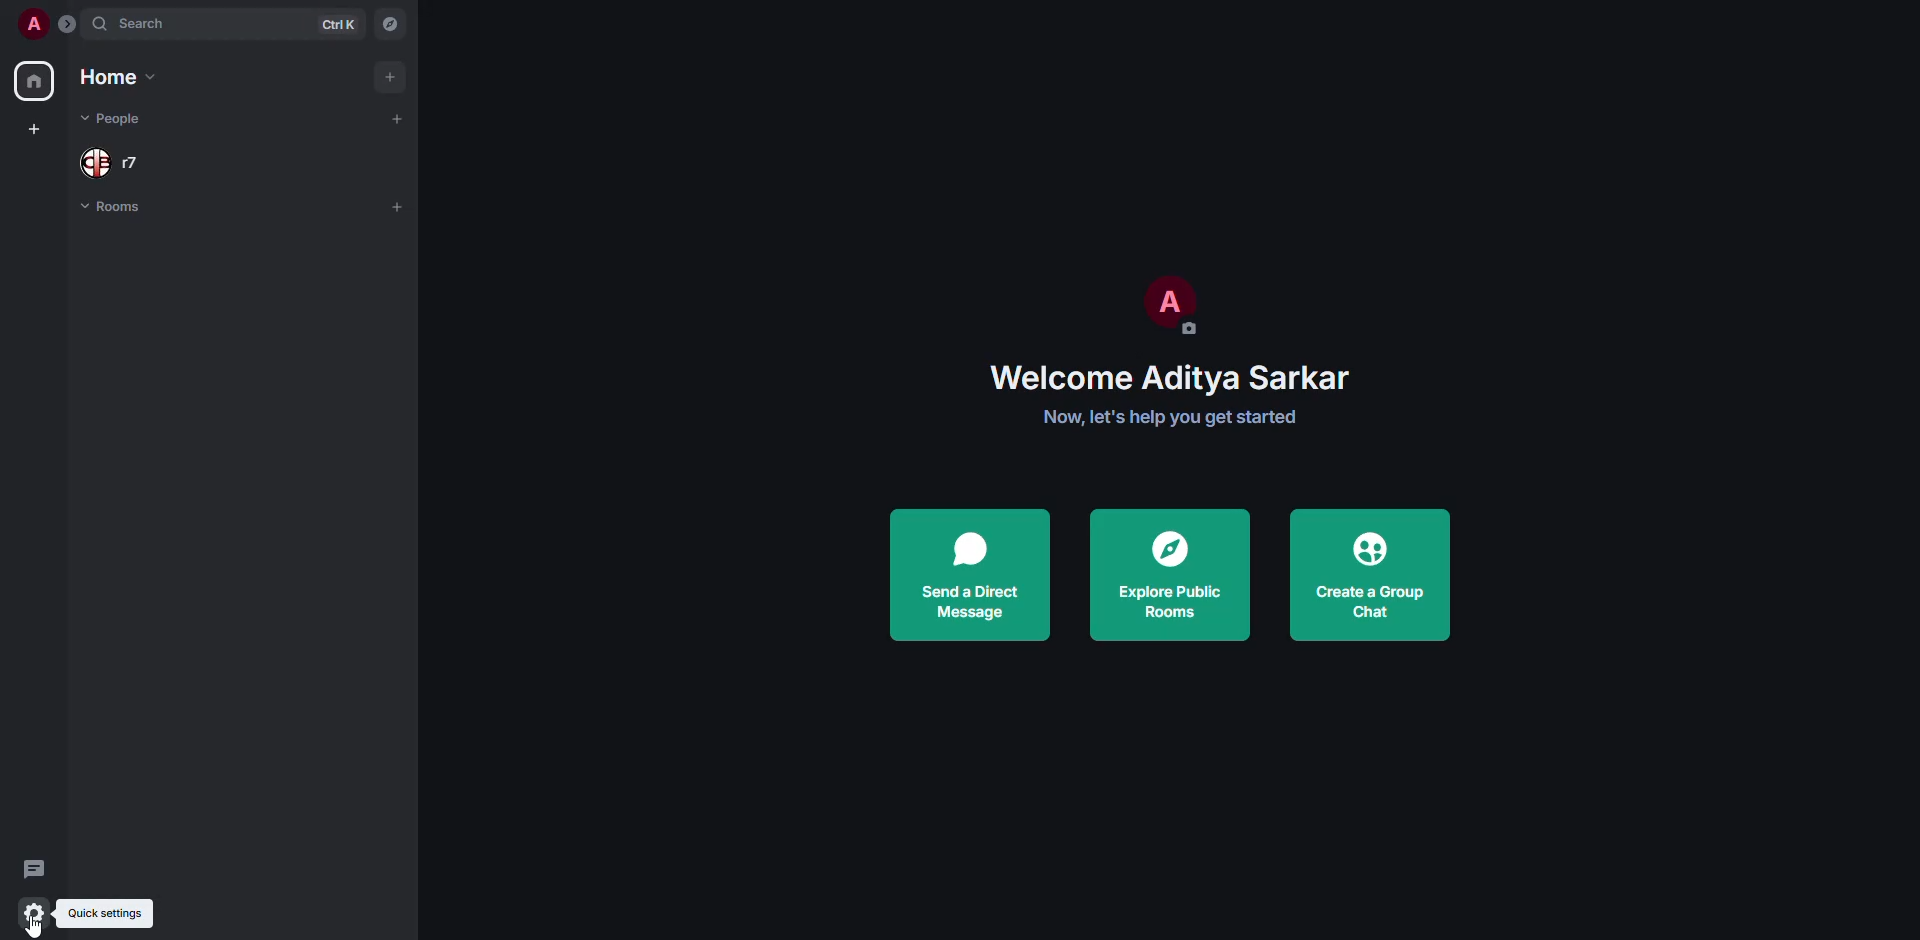  Describe the element at coordinates (33, 867) in the screenshot. I see `threads` at that location.